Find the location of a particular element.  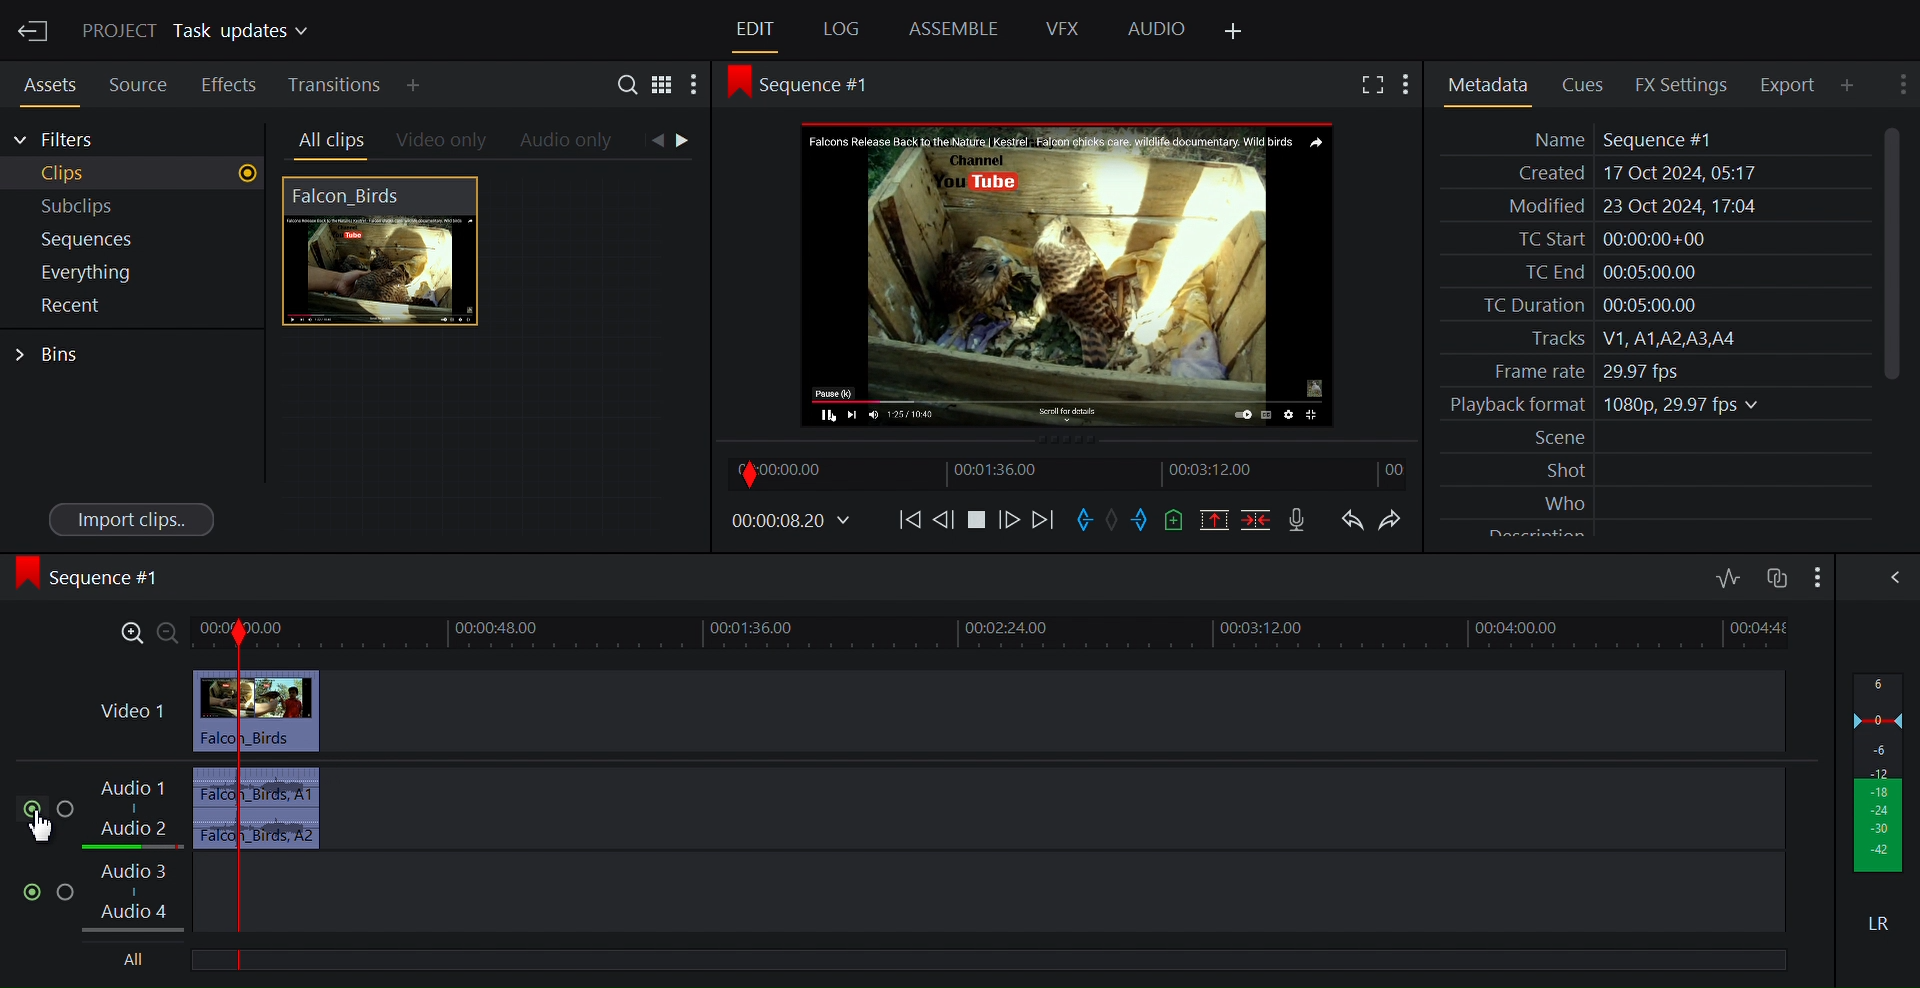

Add is located at coordinates (430, 85).